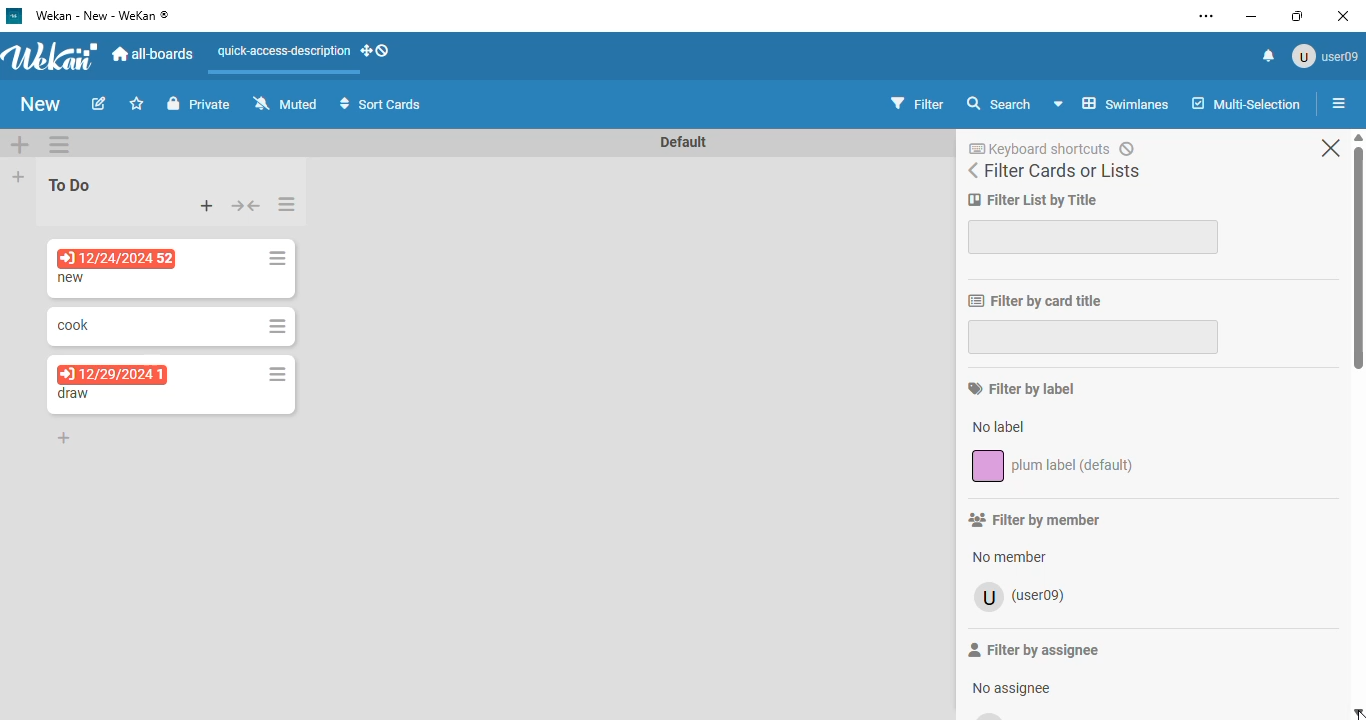 The height and width of the screenshot is (720, 1366). I want to click on card name, so click(73, 278).